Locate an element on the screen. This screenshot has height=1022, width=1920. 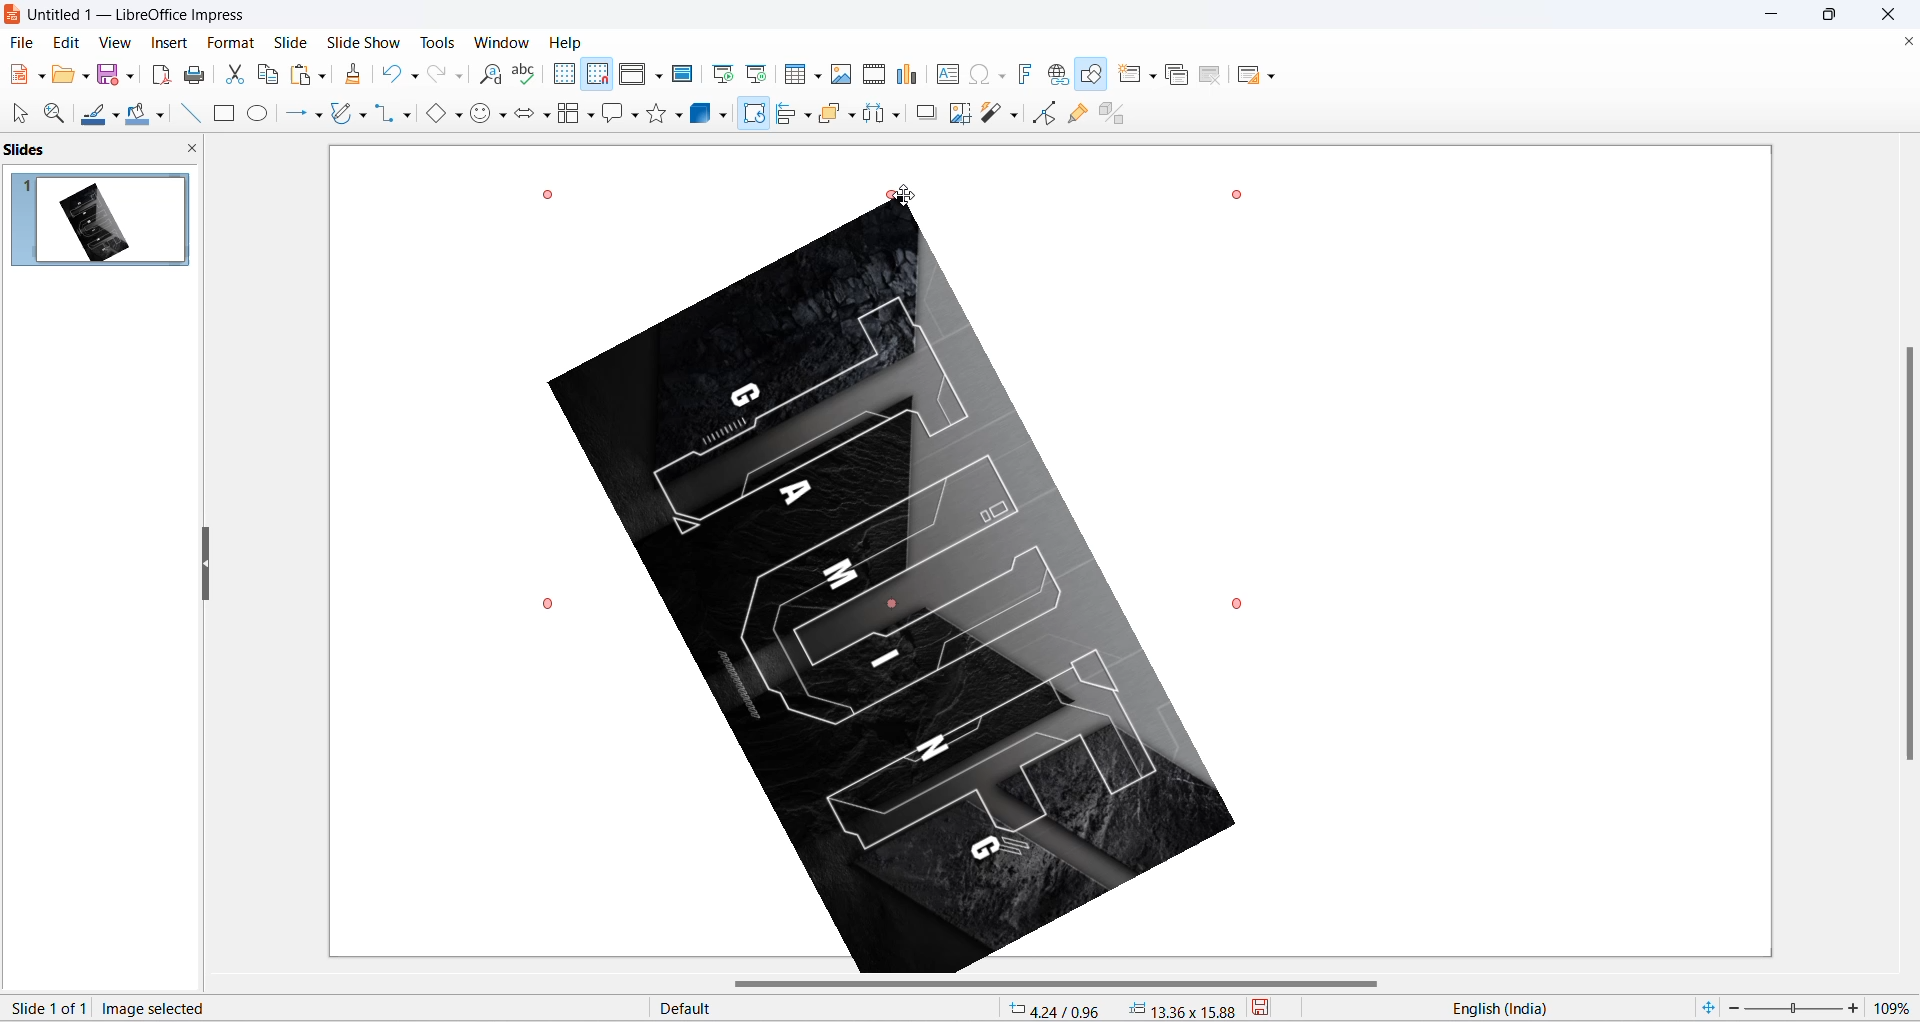
display grid is located at coordinates (563, 73).